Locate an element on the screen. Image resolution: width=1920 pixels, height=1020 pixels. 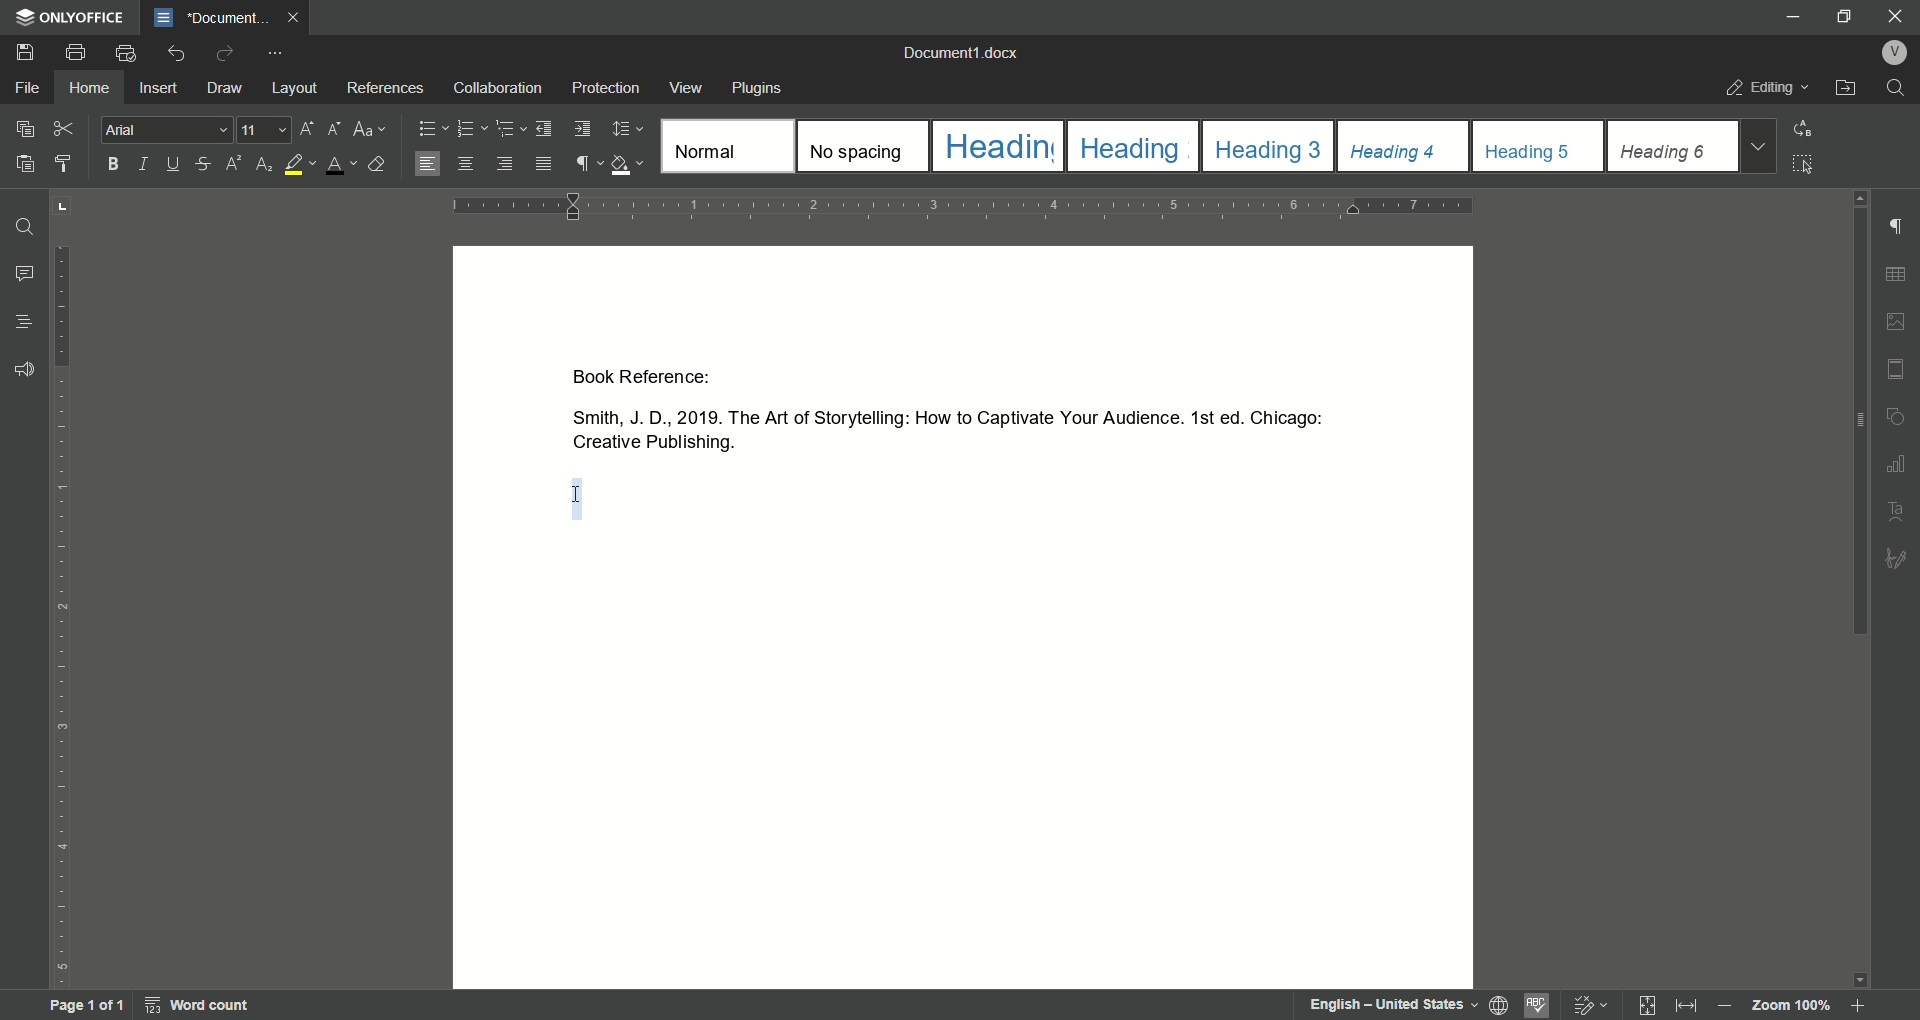
underline is located at coordinates (175, 165).